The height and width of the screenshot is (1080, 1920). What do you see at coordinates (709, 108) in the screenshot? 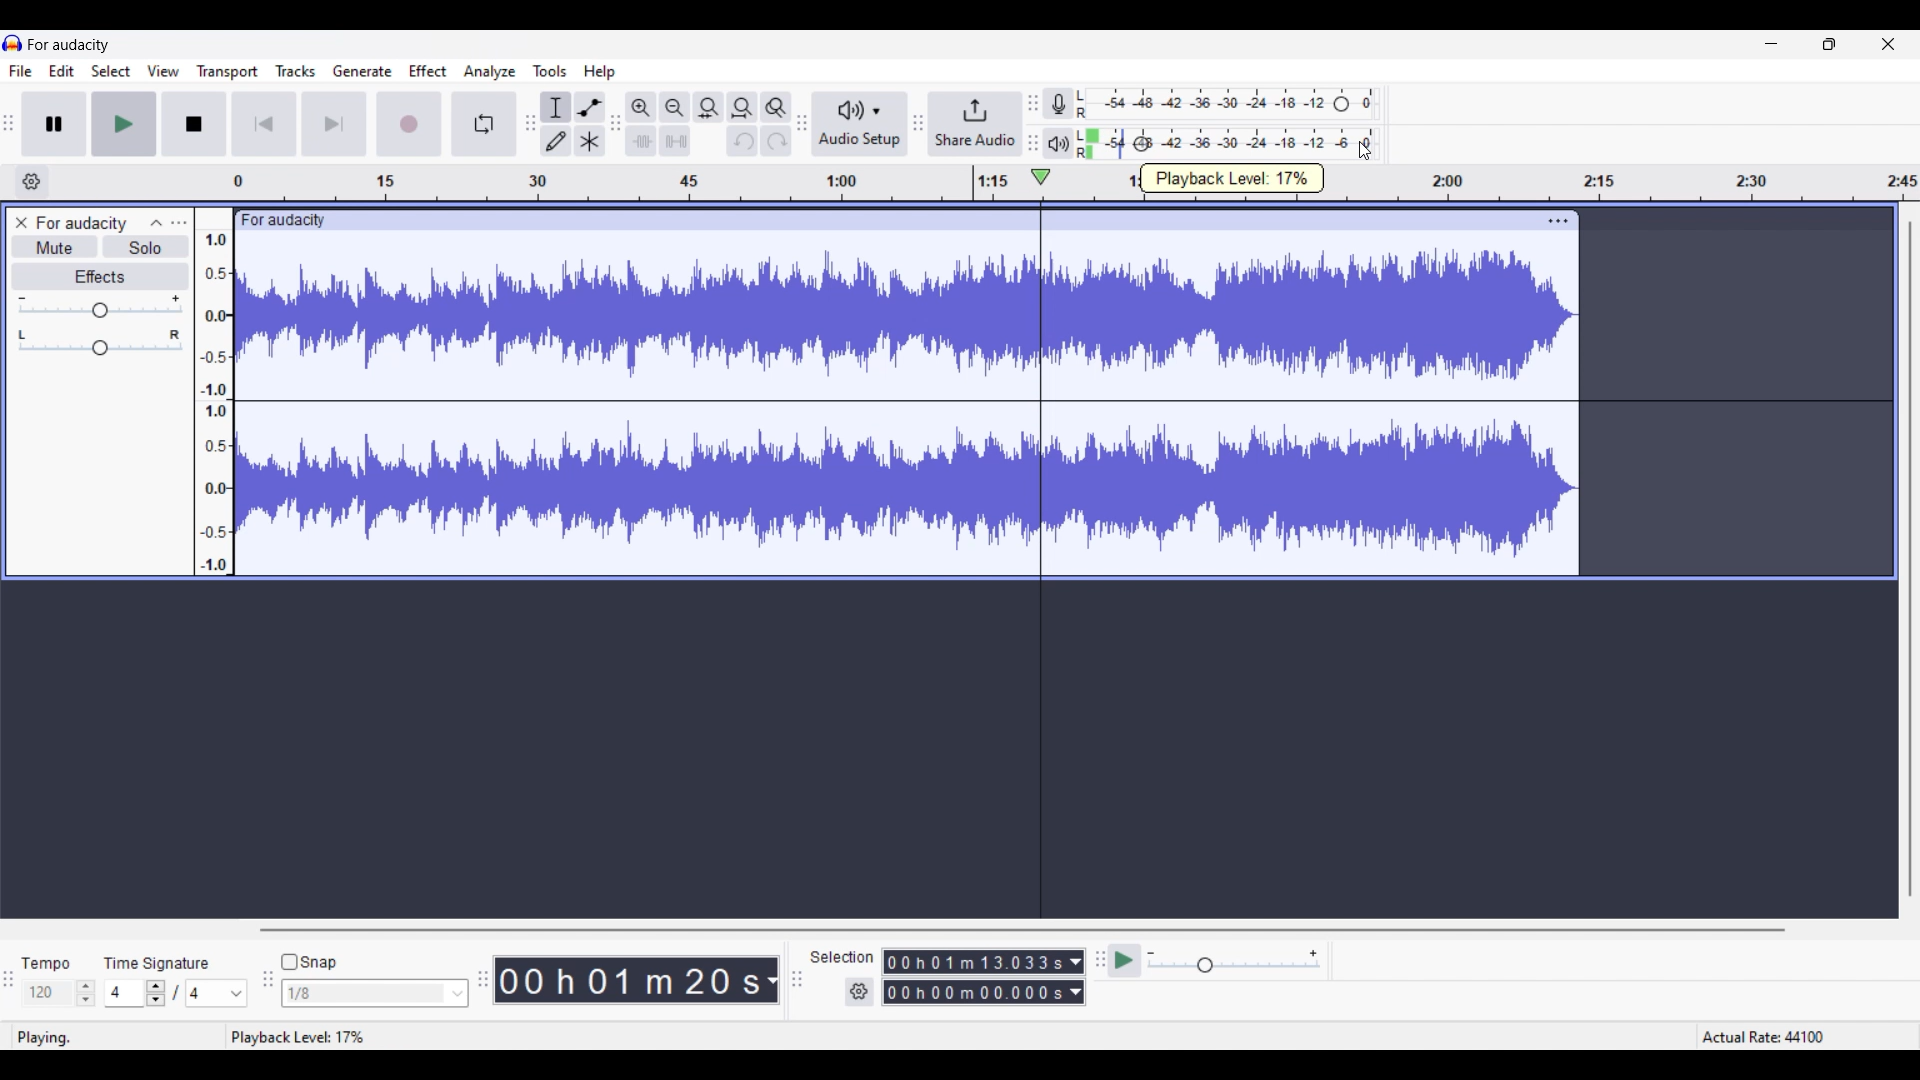
I see `Fit selection to width` at bounding box center [709, 108].